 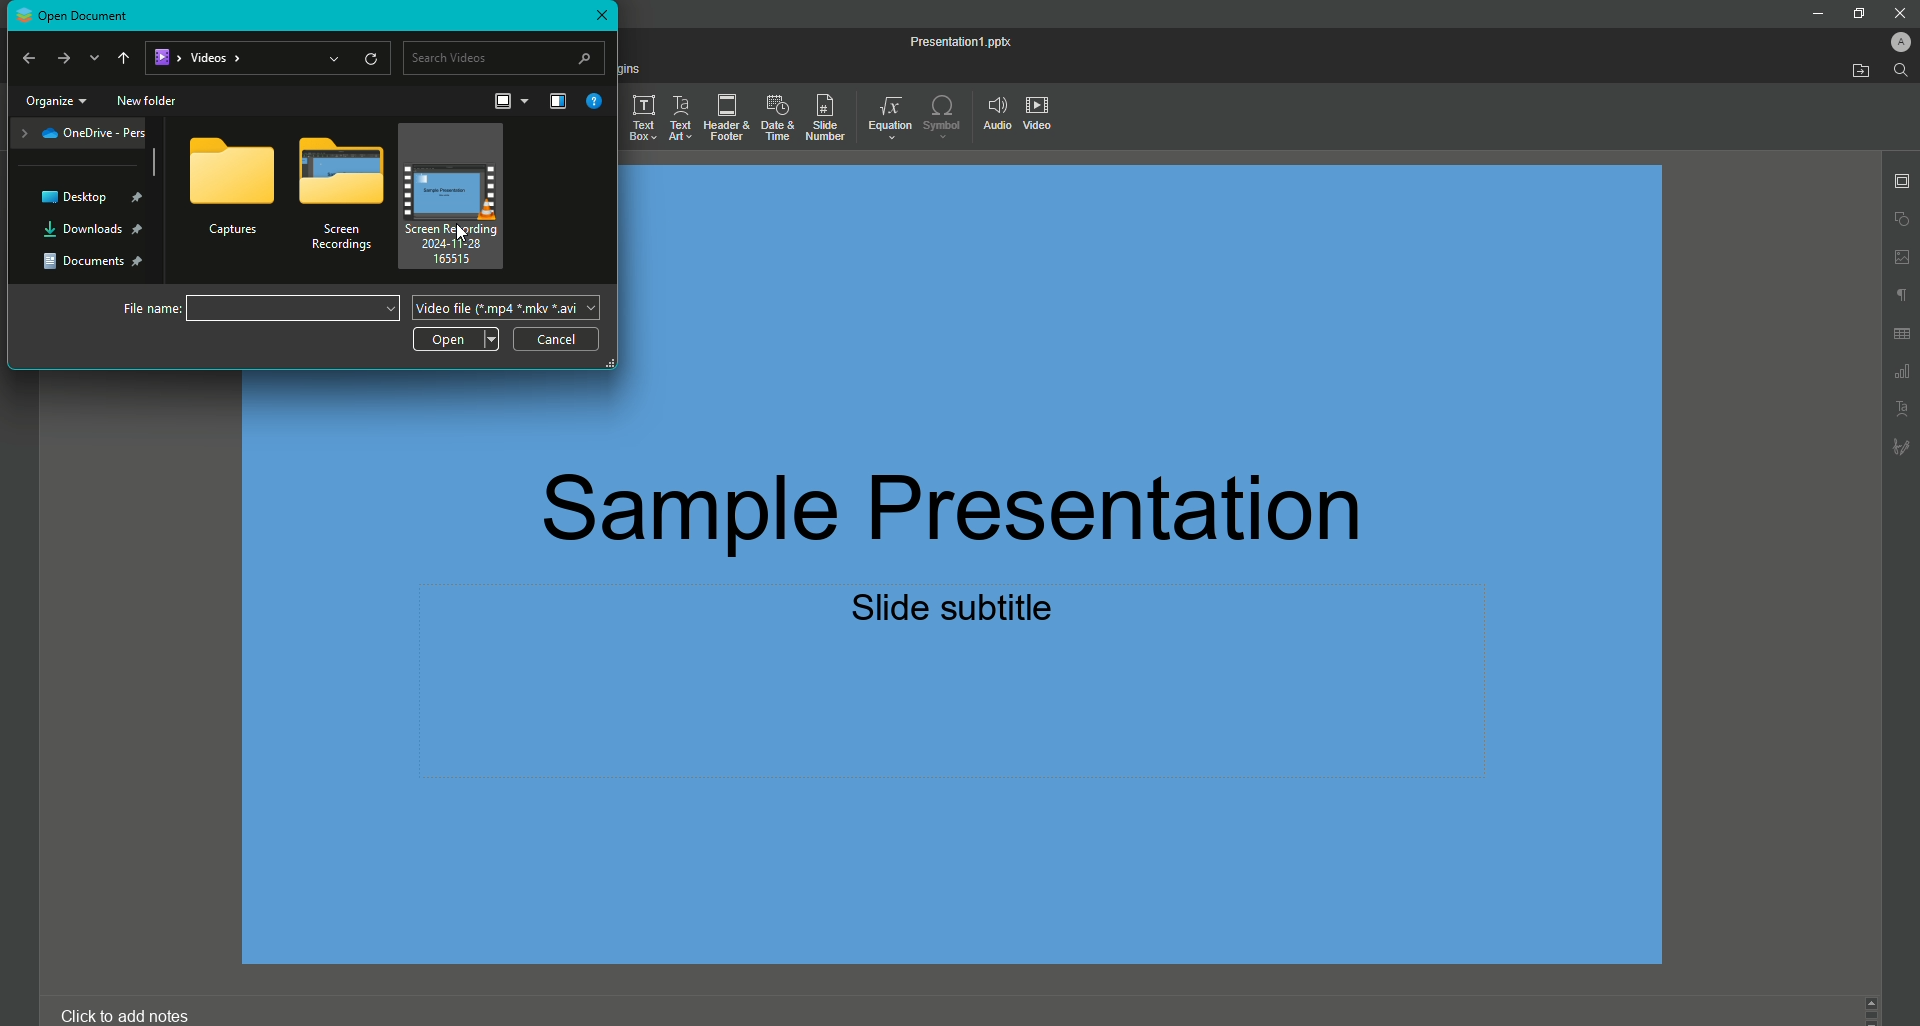 I want to click on Back, so click(x=35, y=55).